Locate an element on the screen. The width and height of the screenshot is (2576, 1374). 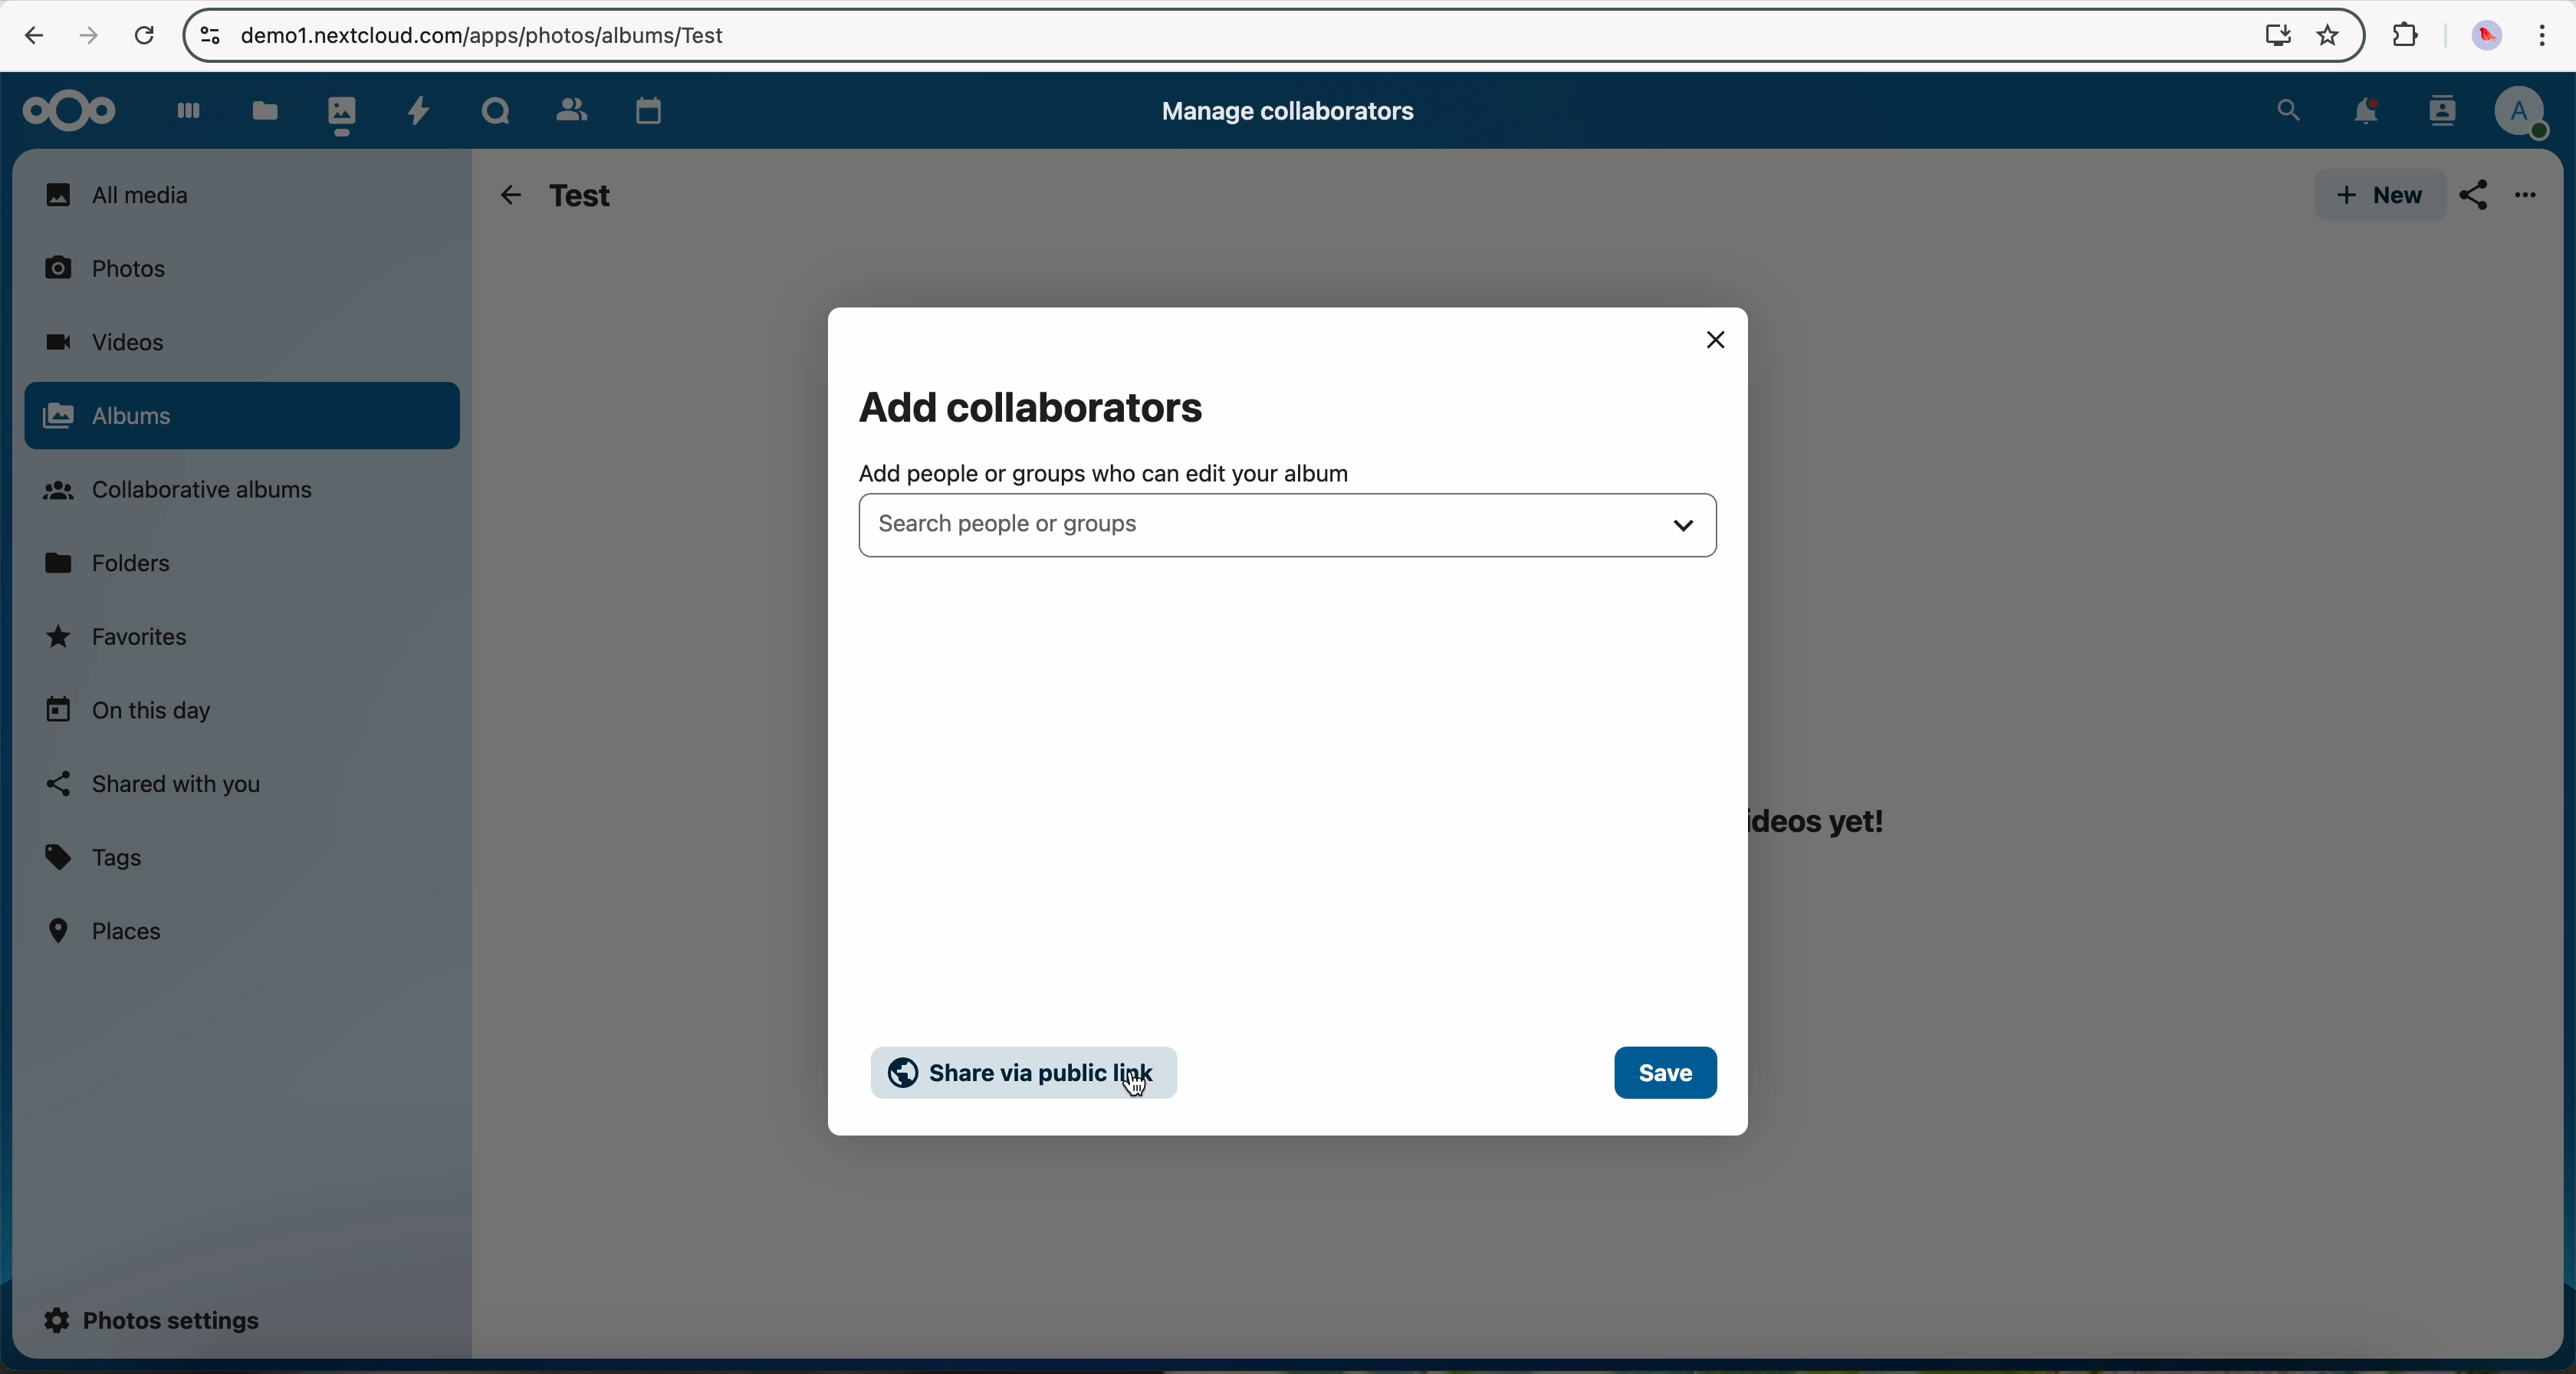
favorites is located at coordinates (121, 642).